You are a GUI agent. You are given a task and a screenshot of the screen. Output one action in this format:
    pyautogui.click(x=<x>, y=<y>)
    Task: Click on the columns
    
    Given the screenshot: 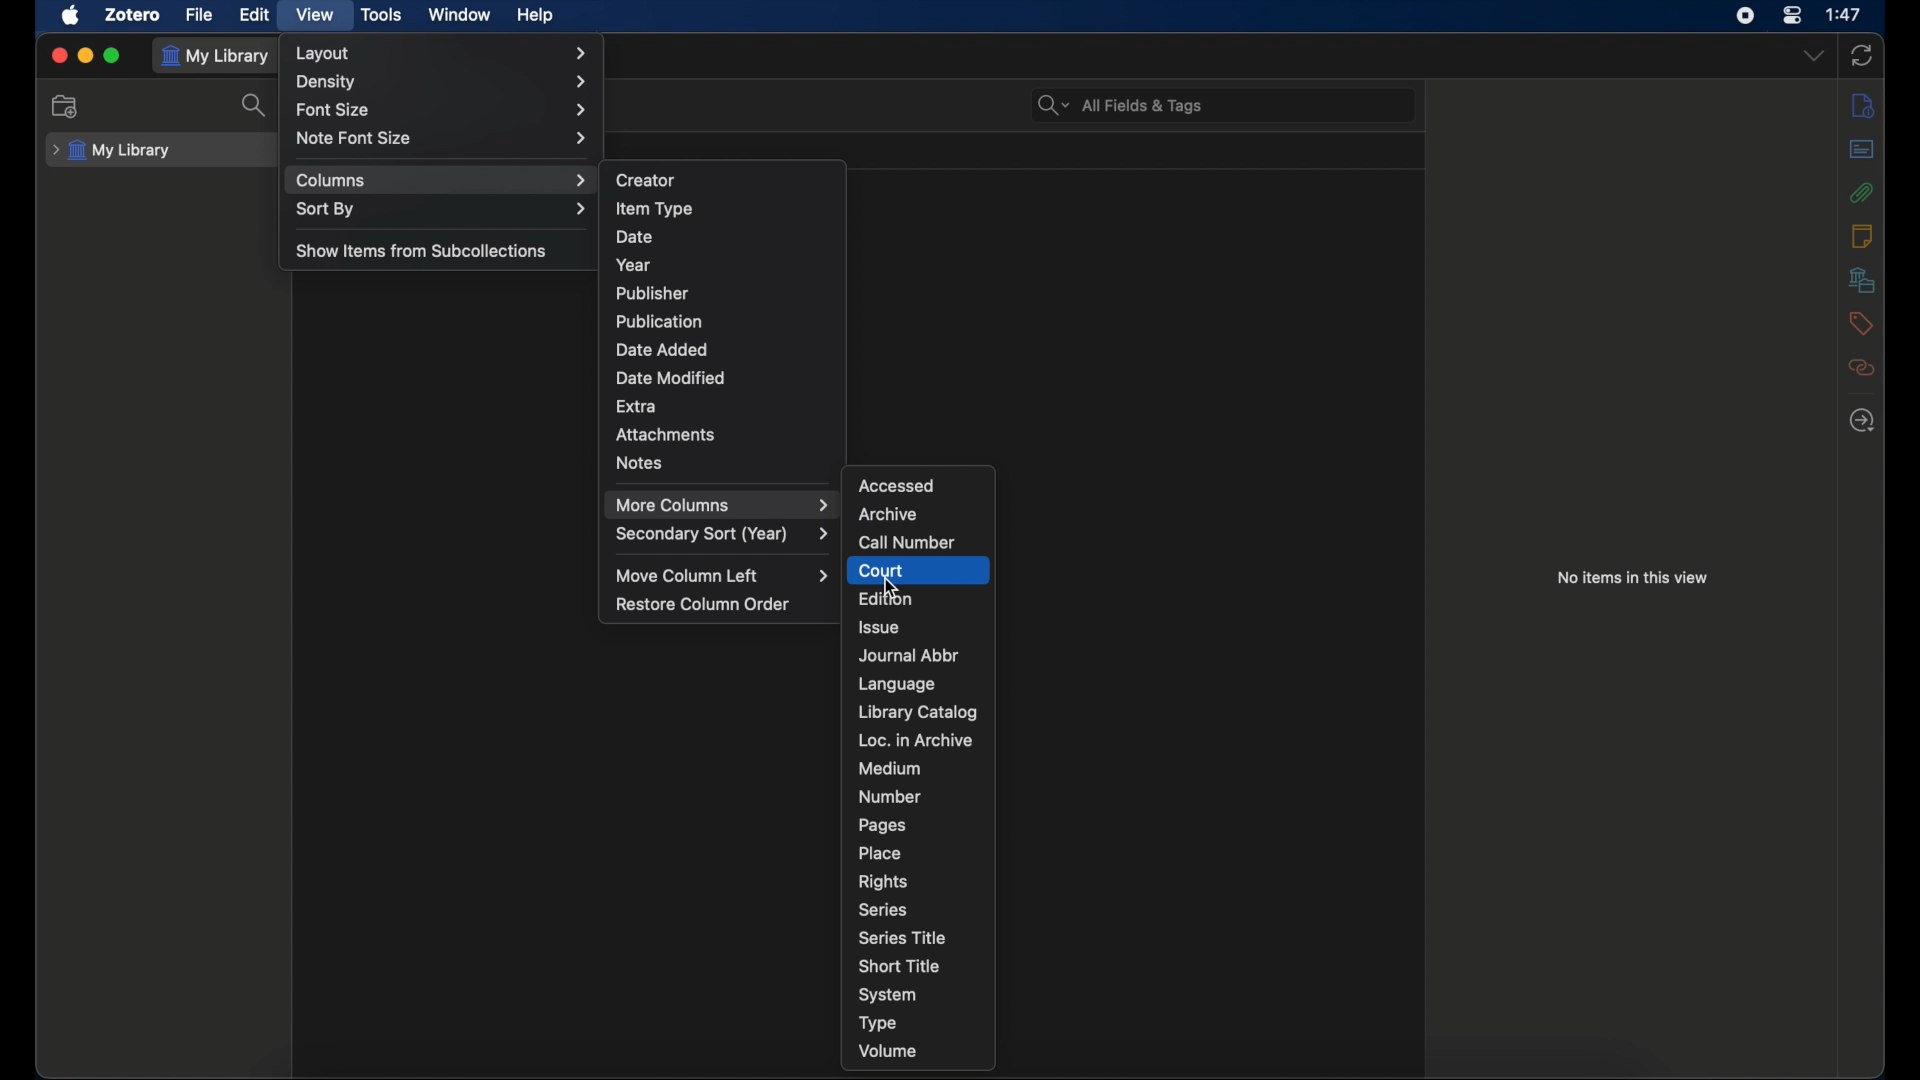 What is the action you would take?
    pyautogui.click(x=443, y=181)
    